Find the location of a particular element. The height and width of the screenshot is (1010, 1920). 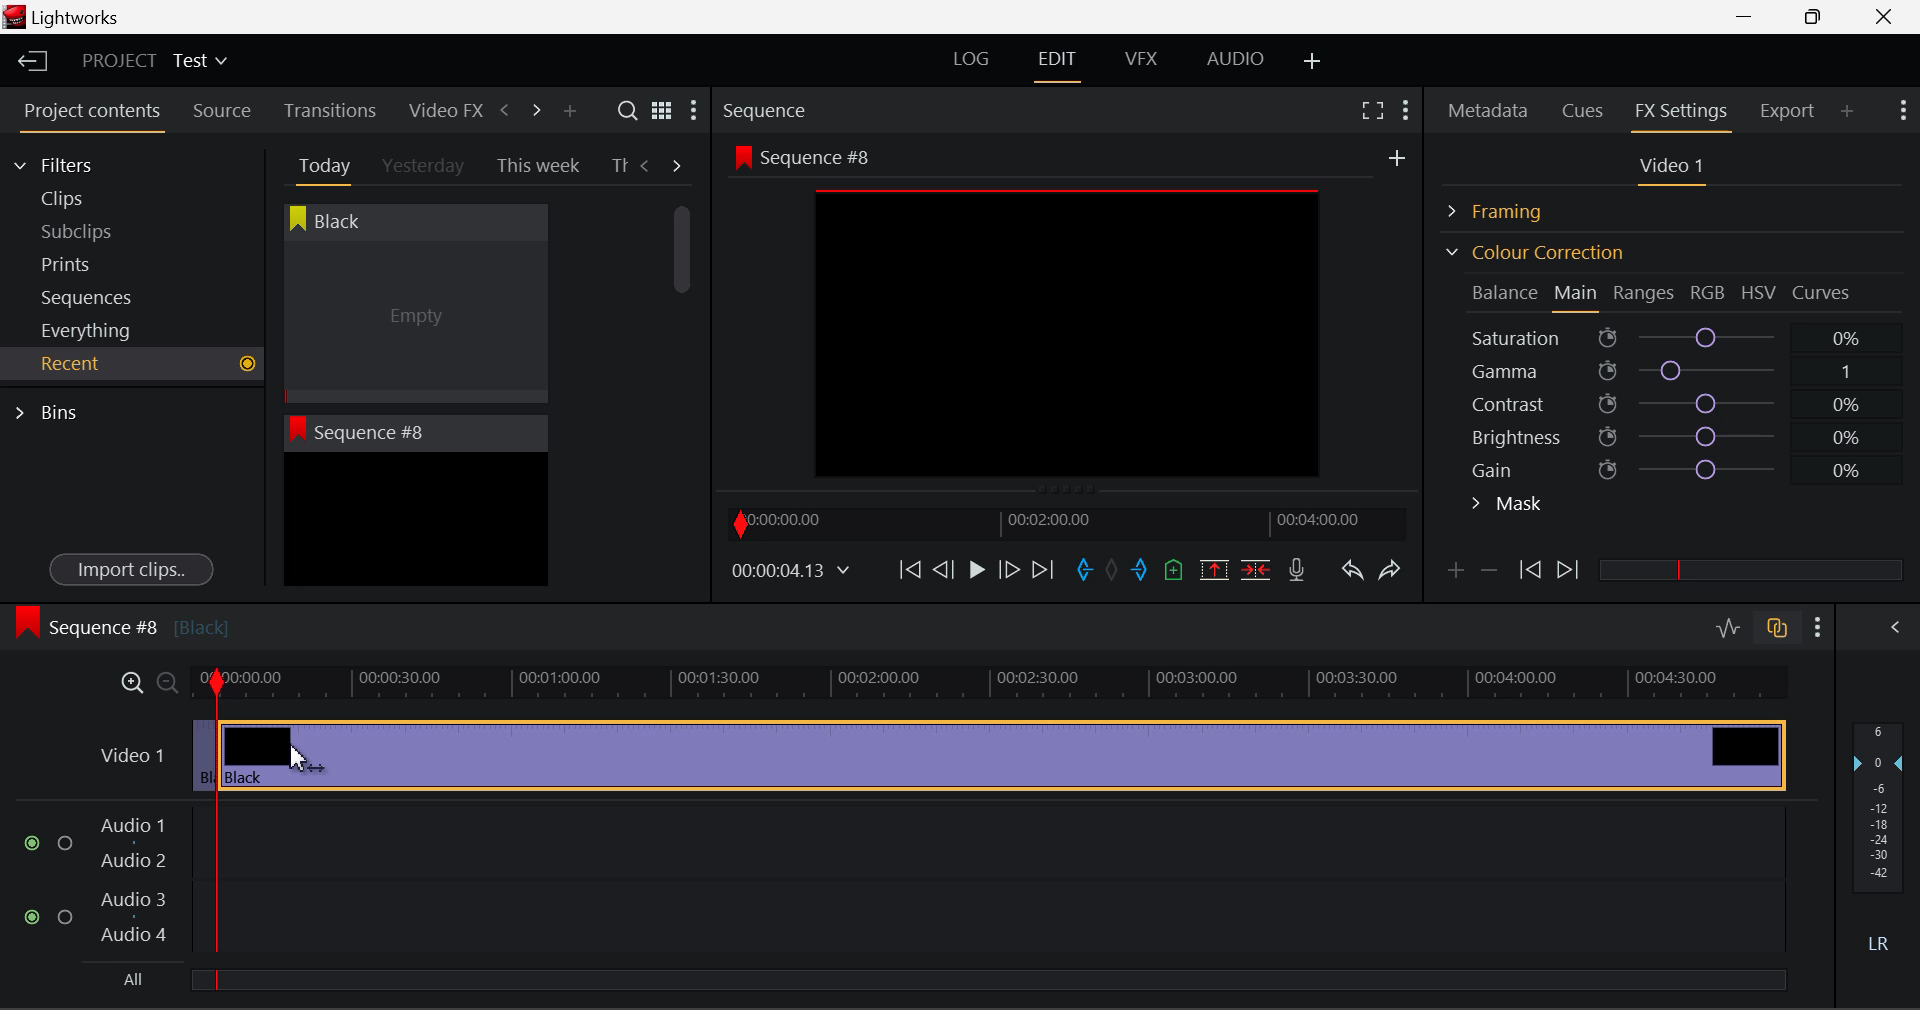

Audio Input Fields is located at coordinates (904, 882).